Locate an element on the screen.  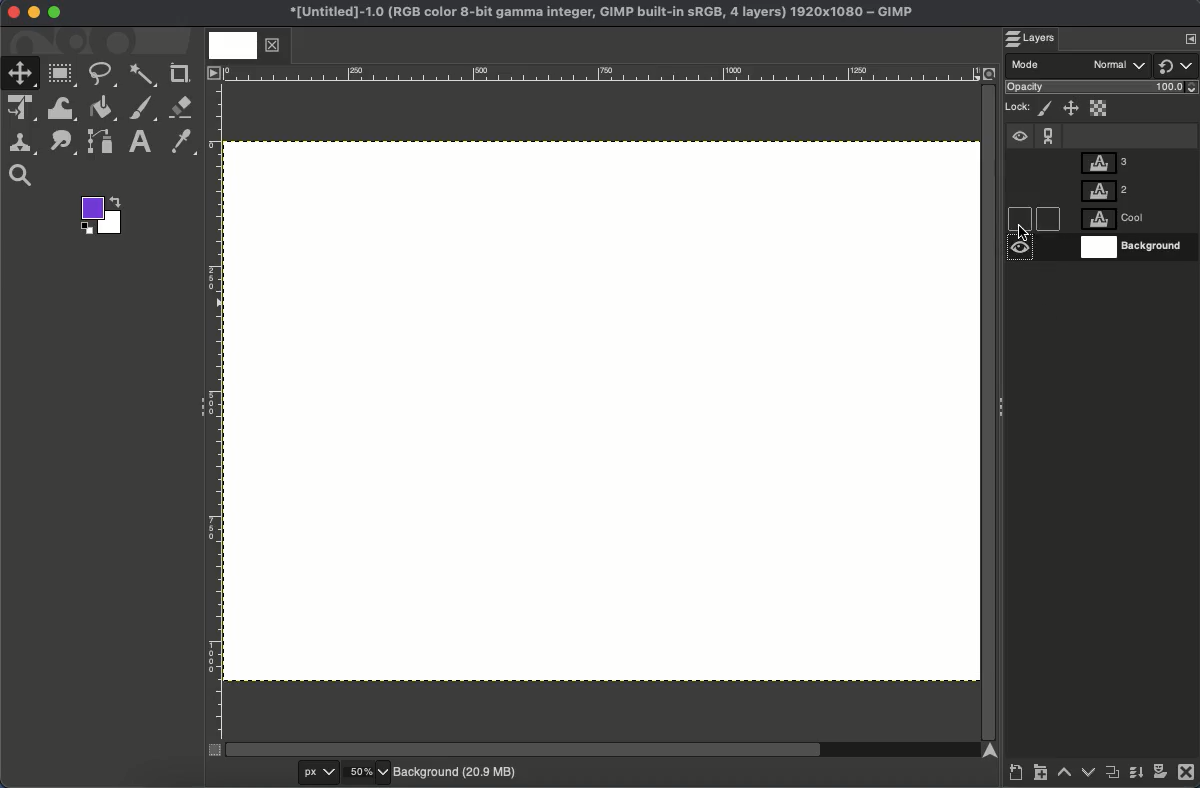
Colors is located at coordinates (104, 217).